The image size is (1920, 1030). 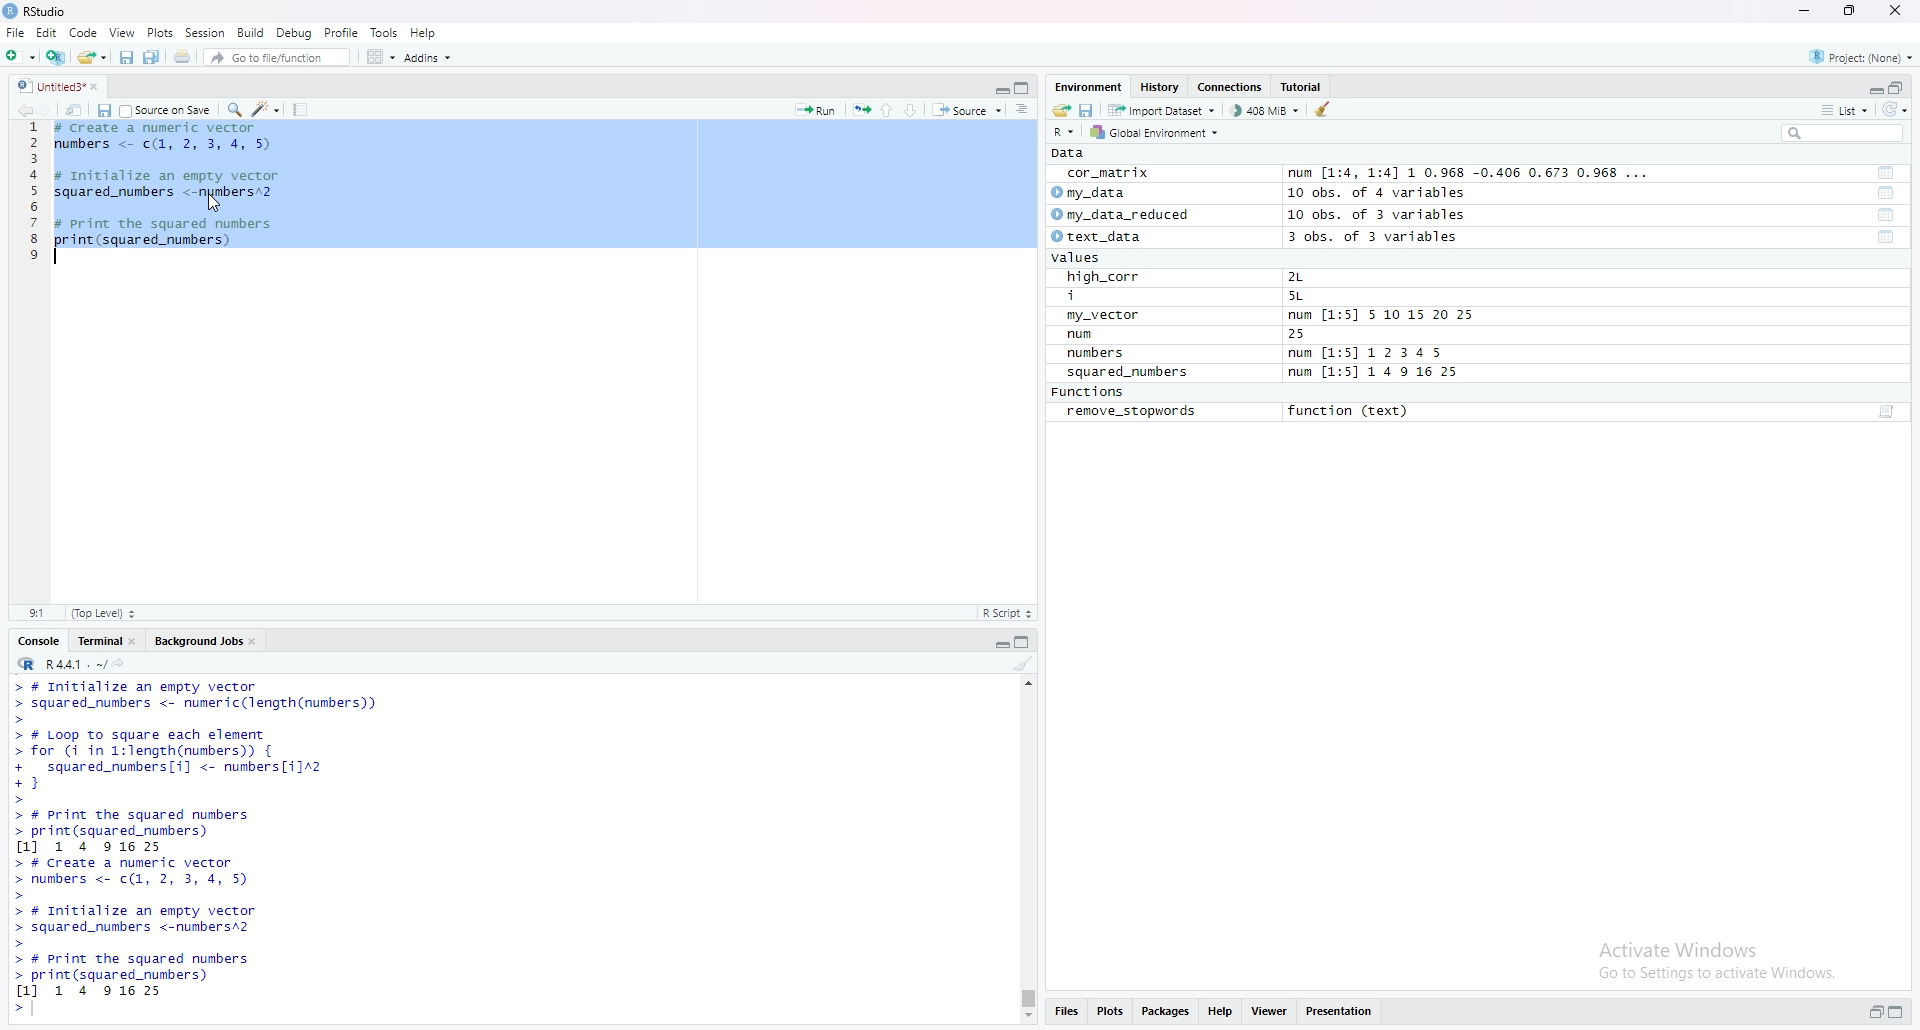 What do you see at coordinates (24, 108) in the screenshot?
I see `move backward` at bounding box center [24, 108].